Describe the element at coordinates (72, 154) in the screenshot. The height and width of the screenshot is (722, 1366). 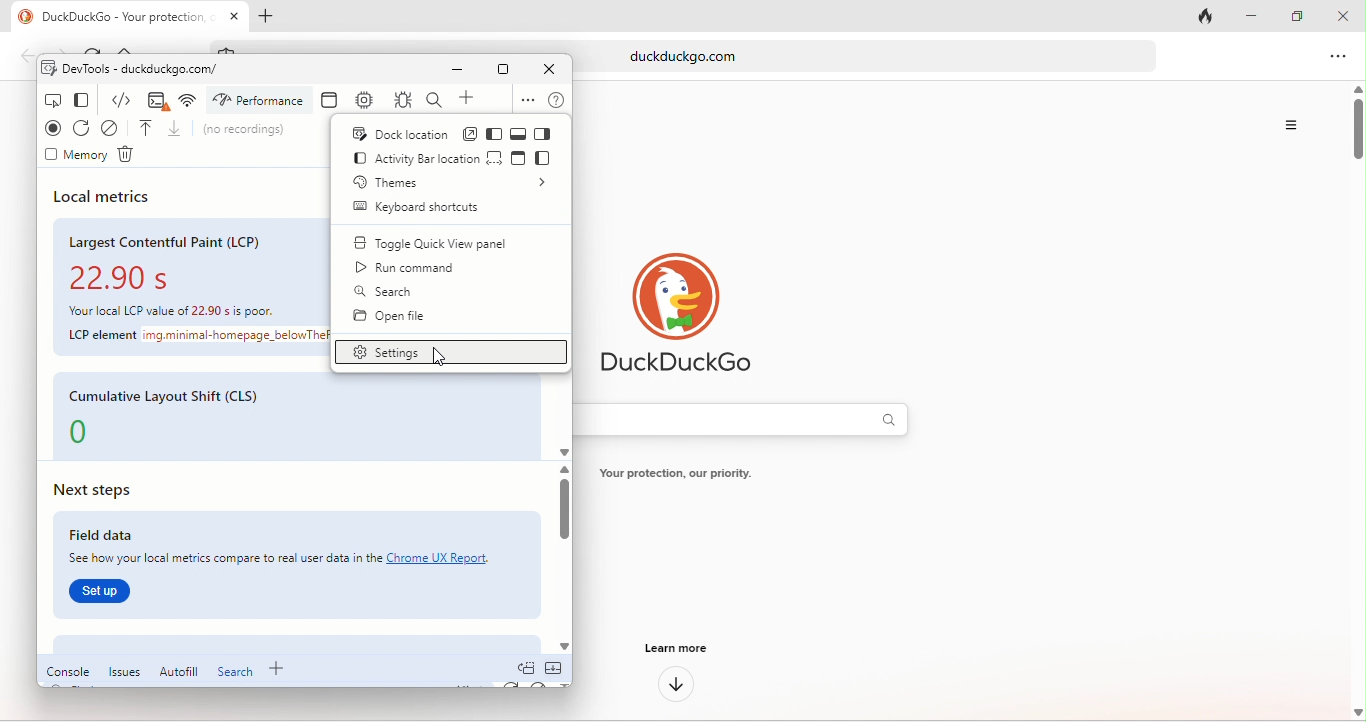
I see `memory` at that location.